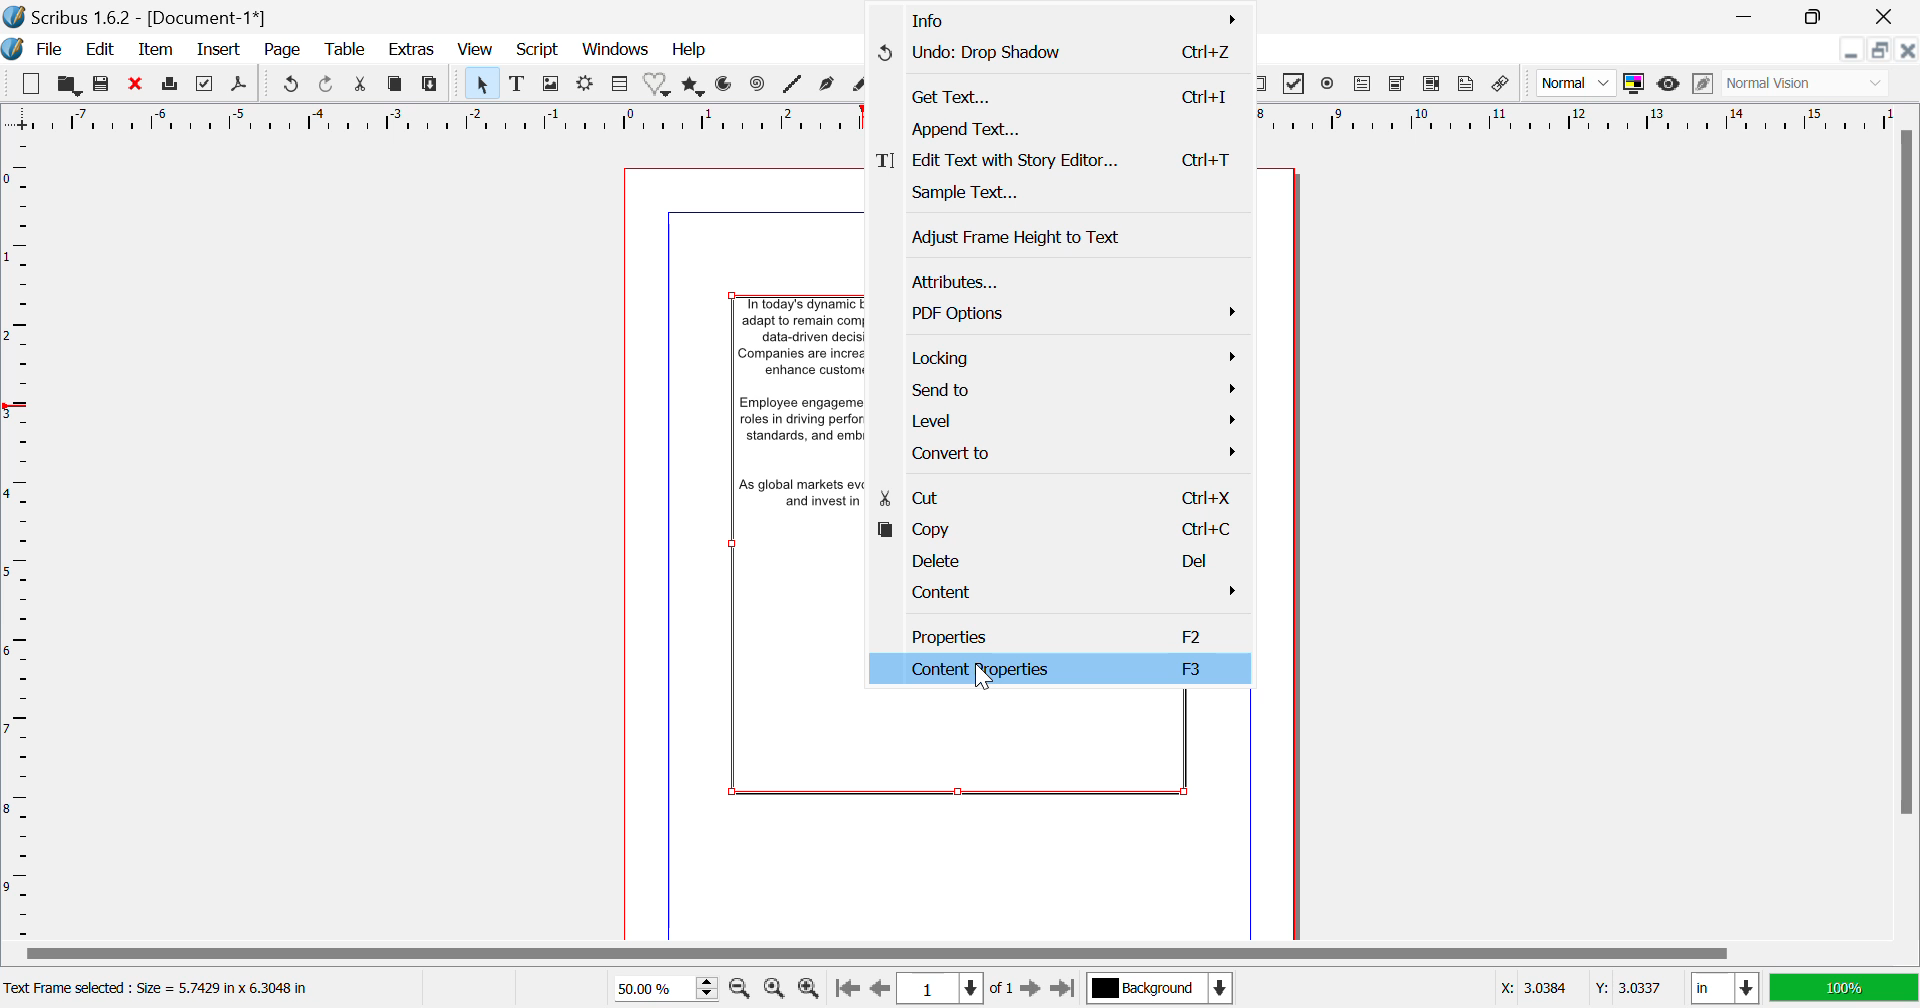 This screenshot has height=1008, width=1920. I want to click on Discard, so click(137, 84).